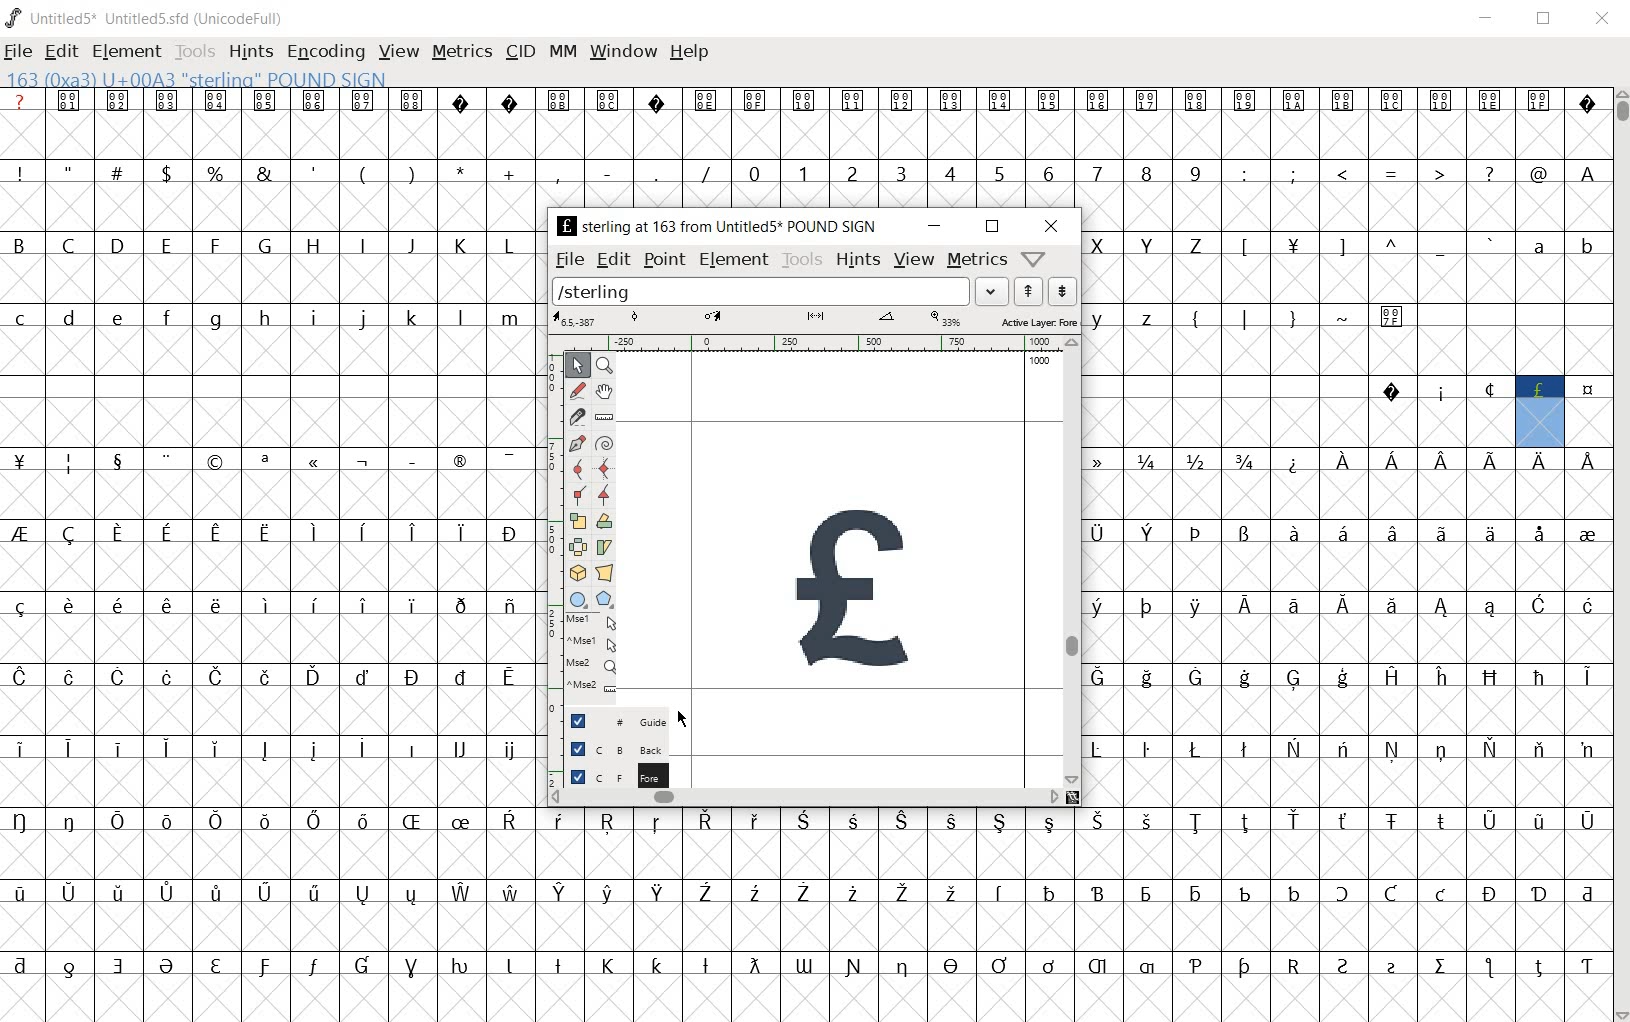 This screenshot has width=1630, height=1022. I want to click on Symbol, so click(657, 894).